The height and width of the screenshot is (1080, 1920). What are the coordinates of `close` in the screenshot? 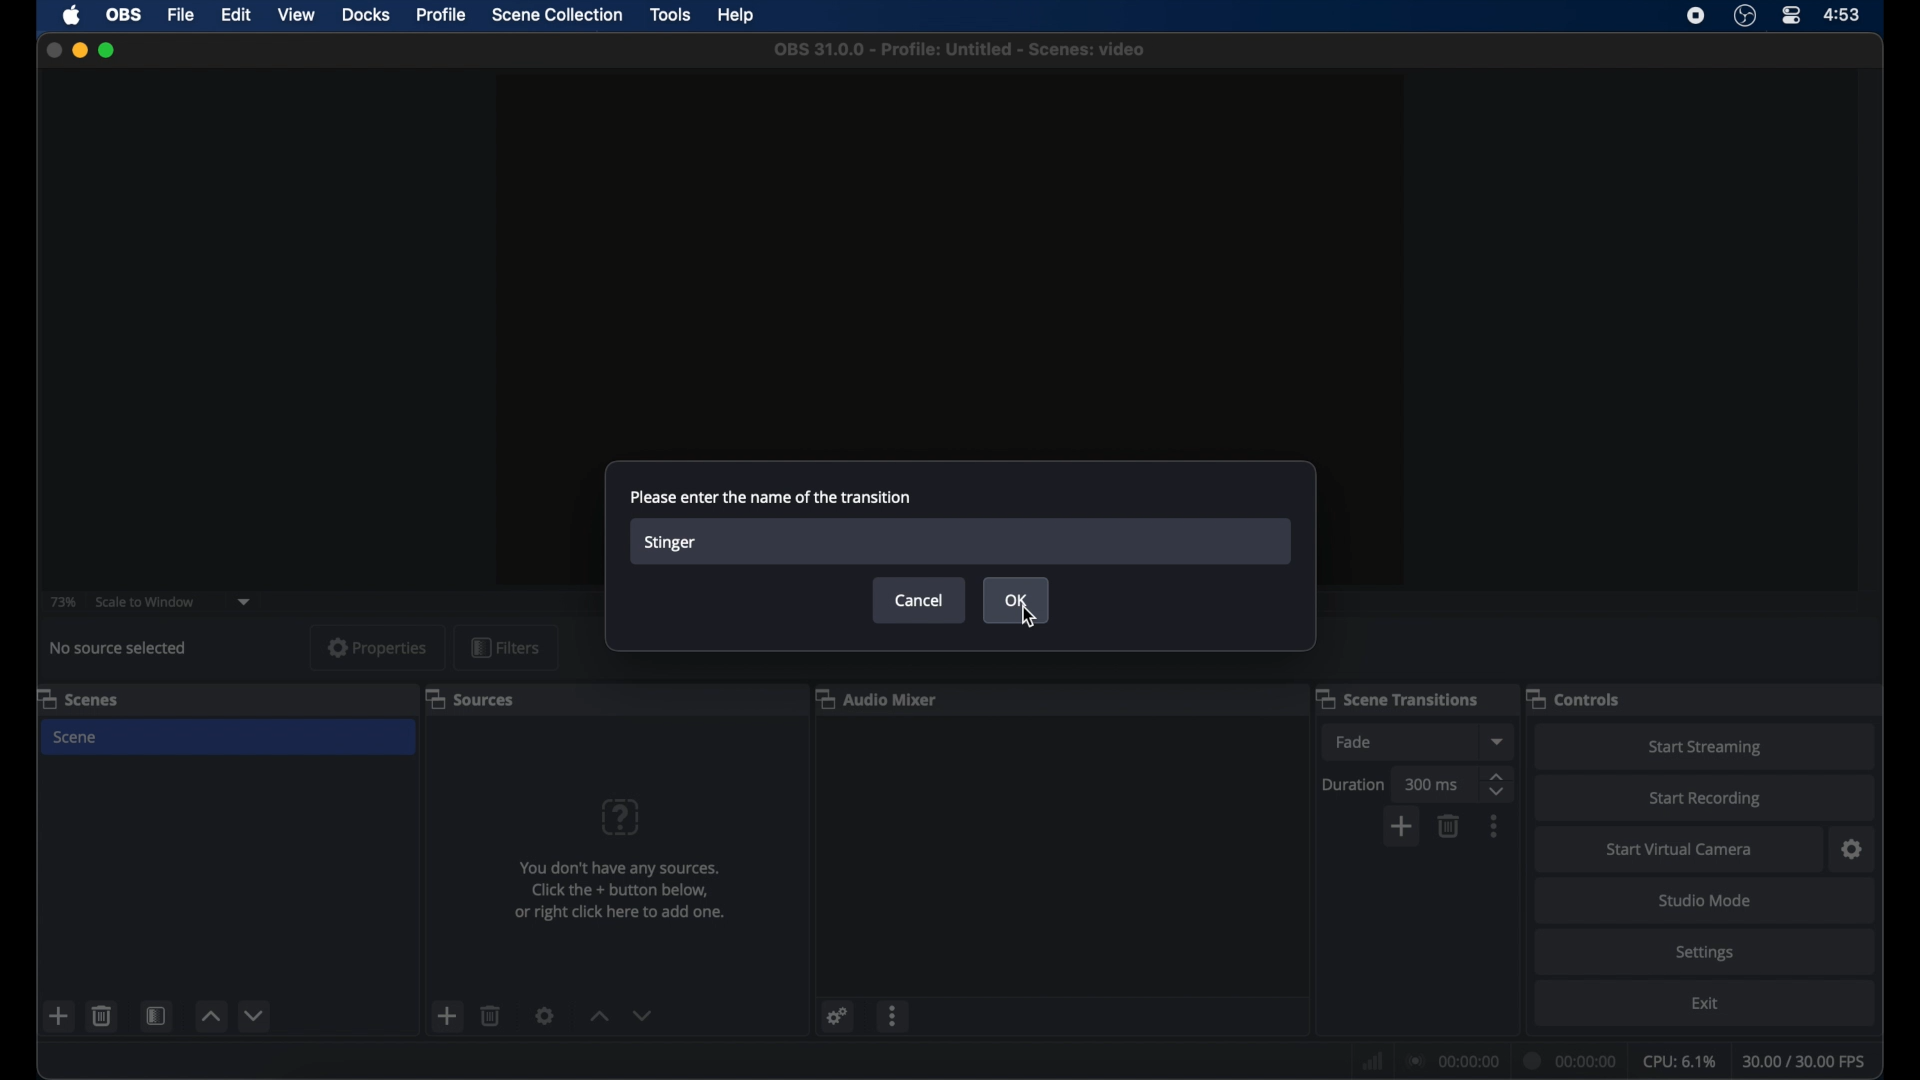 It's located at (53, 50).